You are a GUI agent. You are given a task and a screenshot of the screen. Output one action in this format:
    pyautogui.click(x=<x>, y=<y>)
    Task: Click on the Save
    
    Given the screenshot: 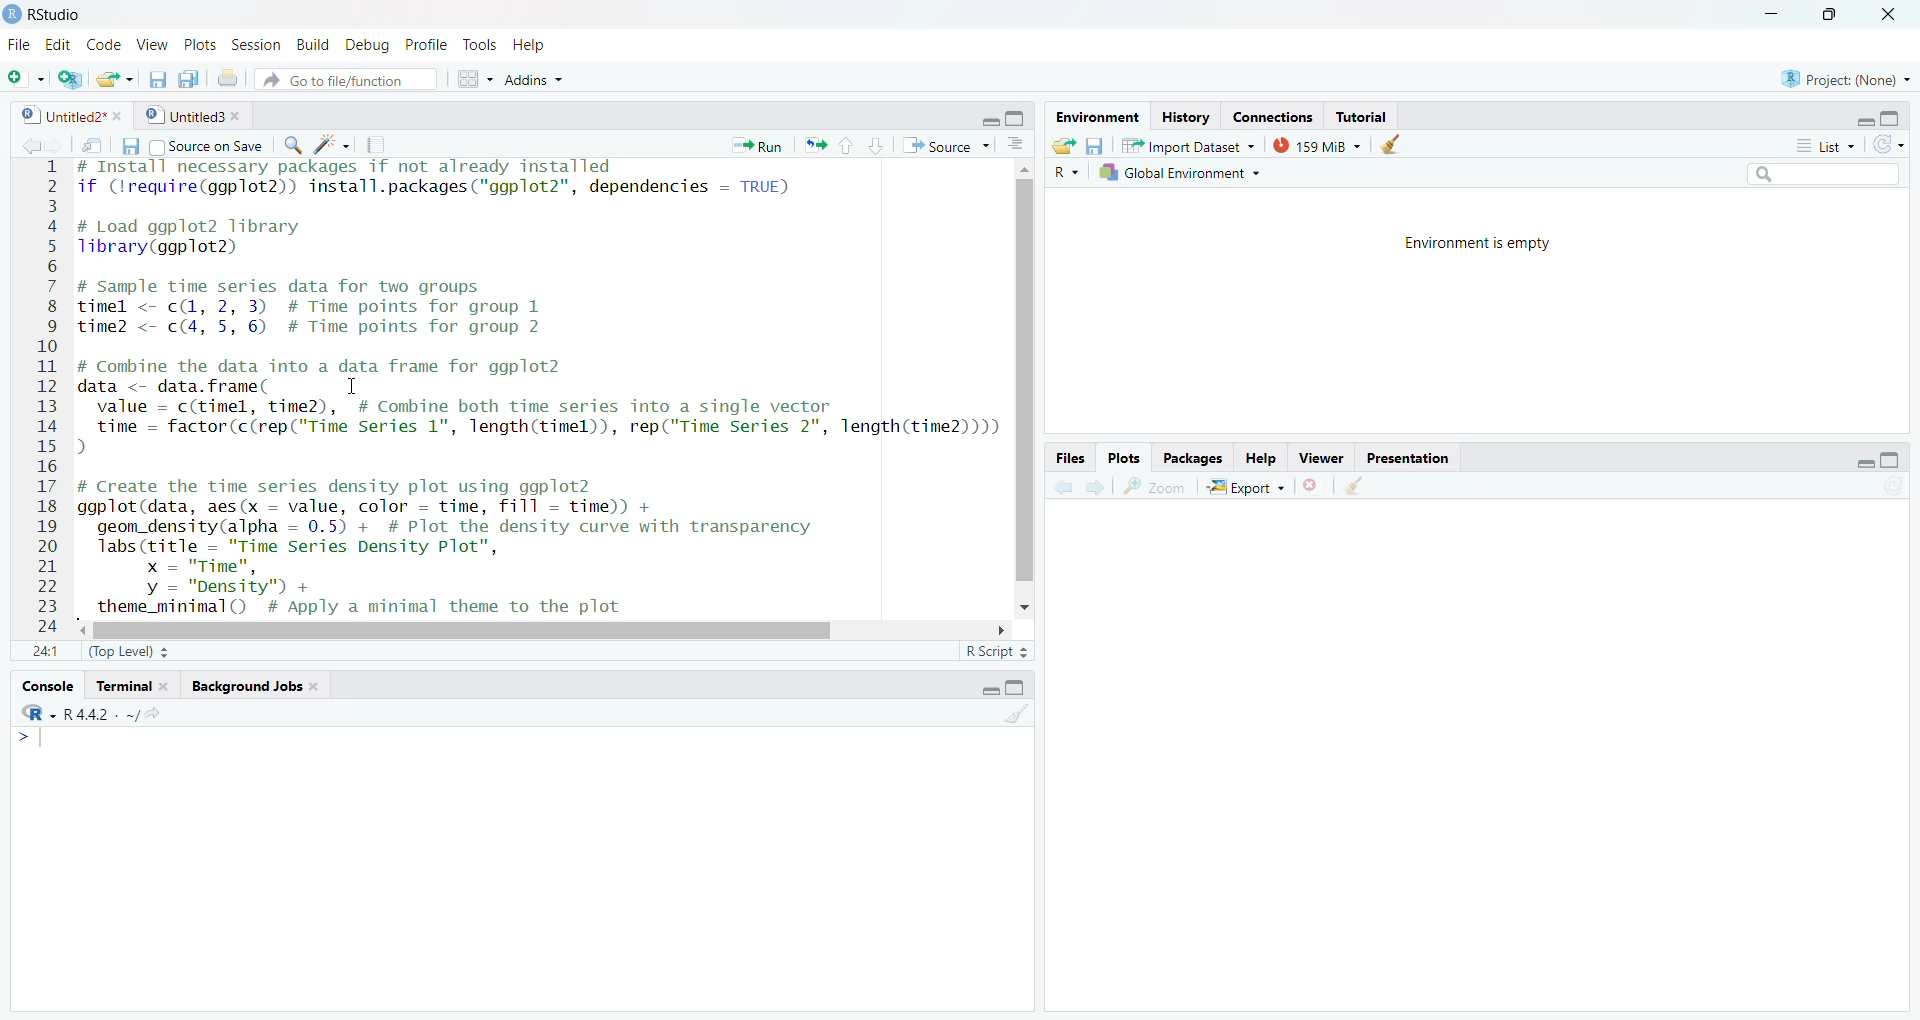 What is the action you would take?
    pyautogui.click(x=157, y=79)
    